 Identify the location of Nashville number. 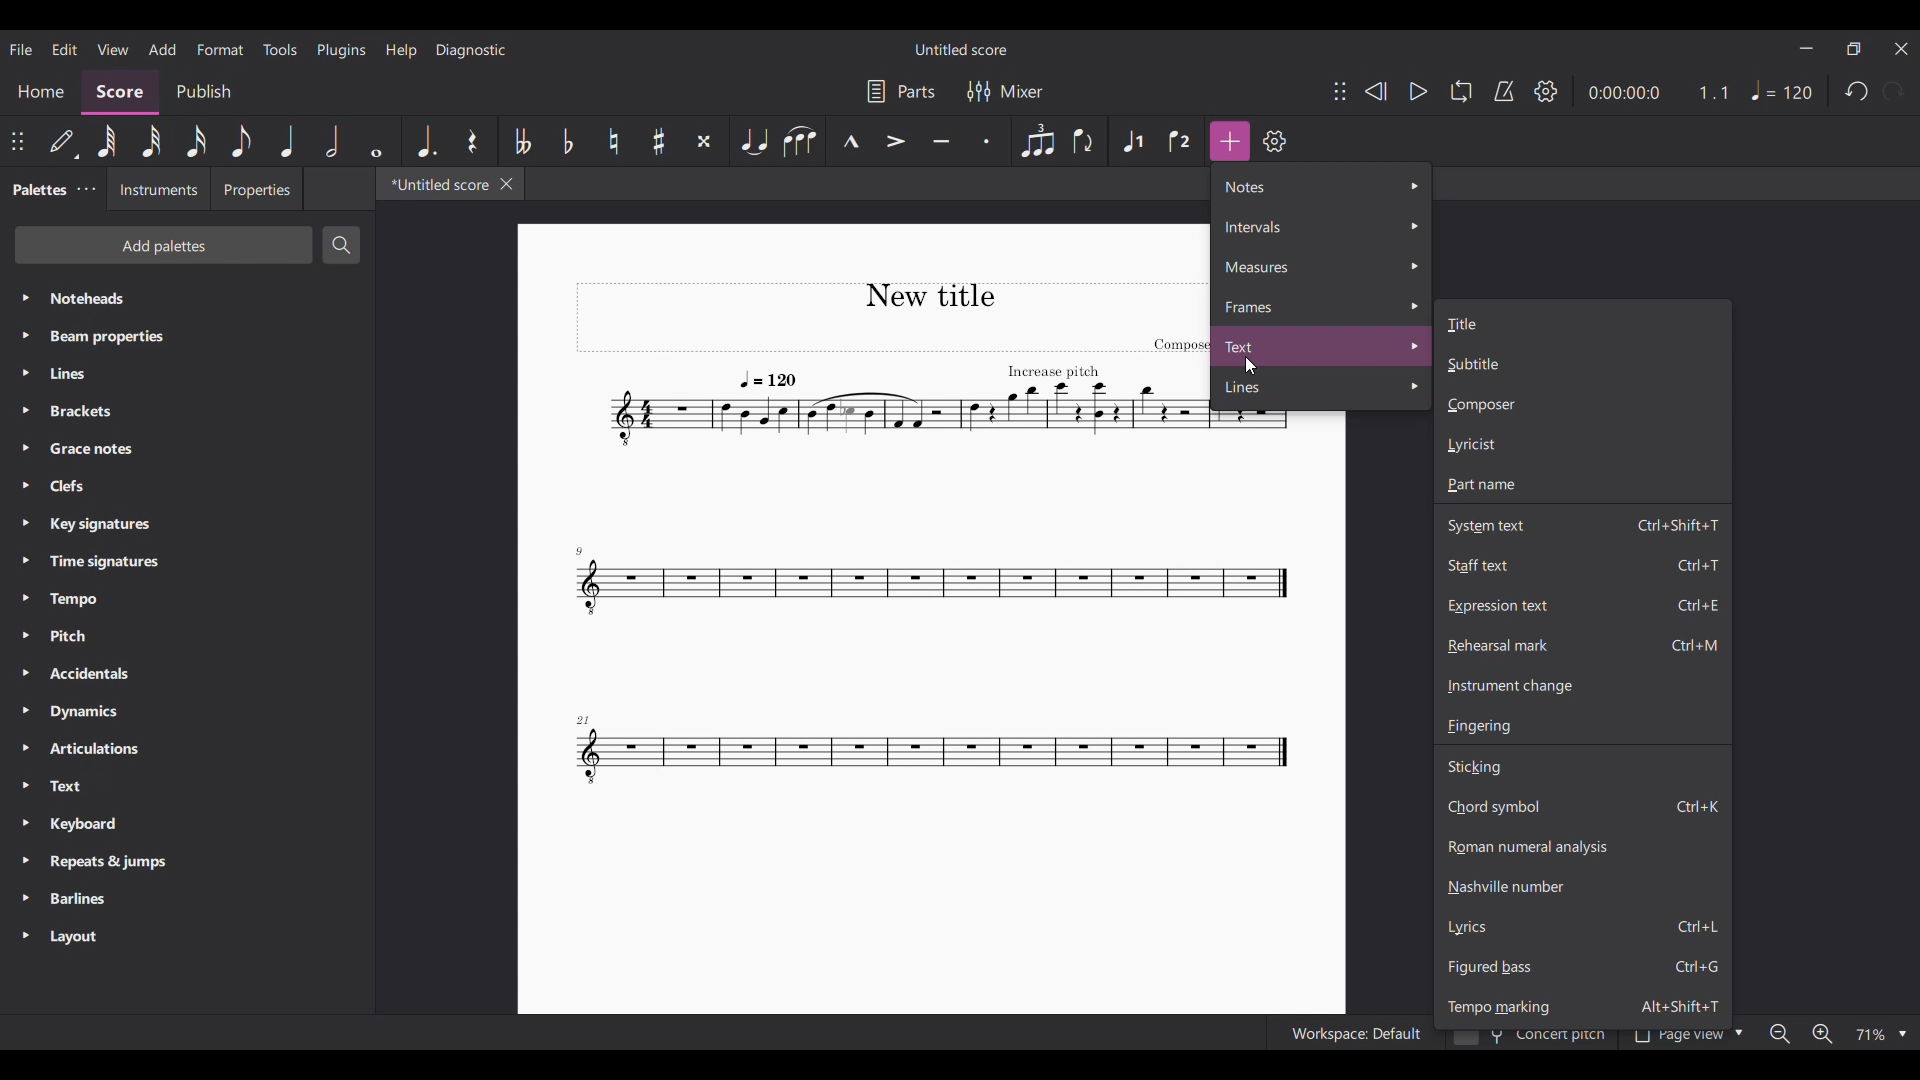
(1582, 886).